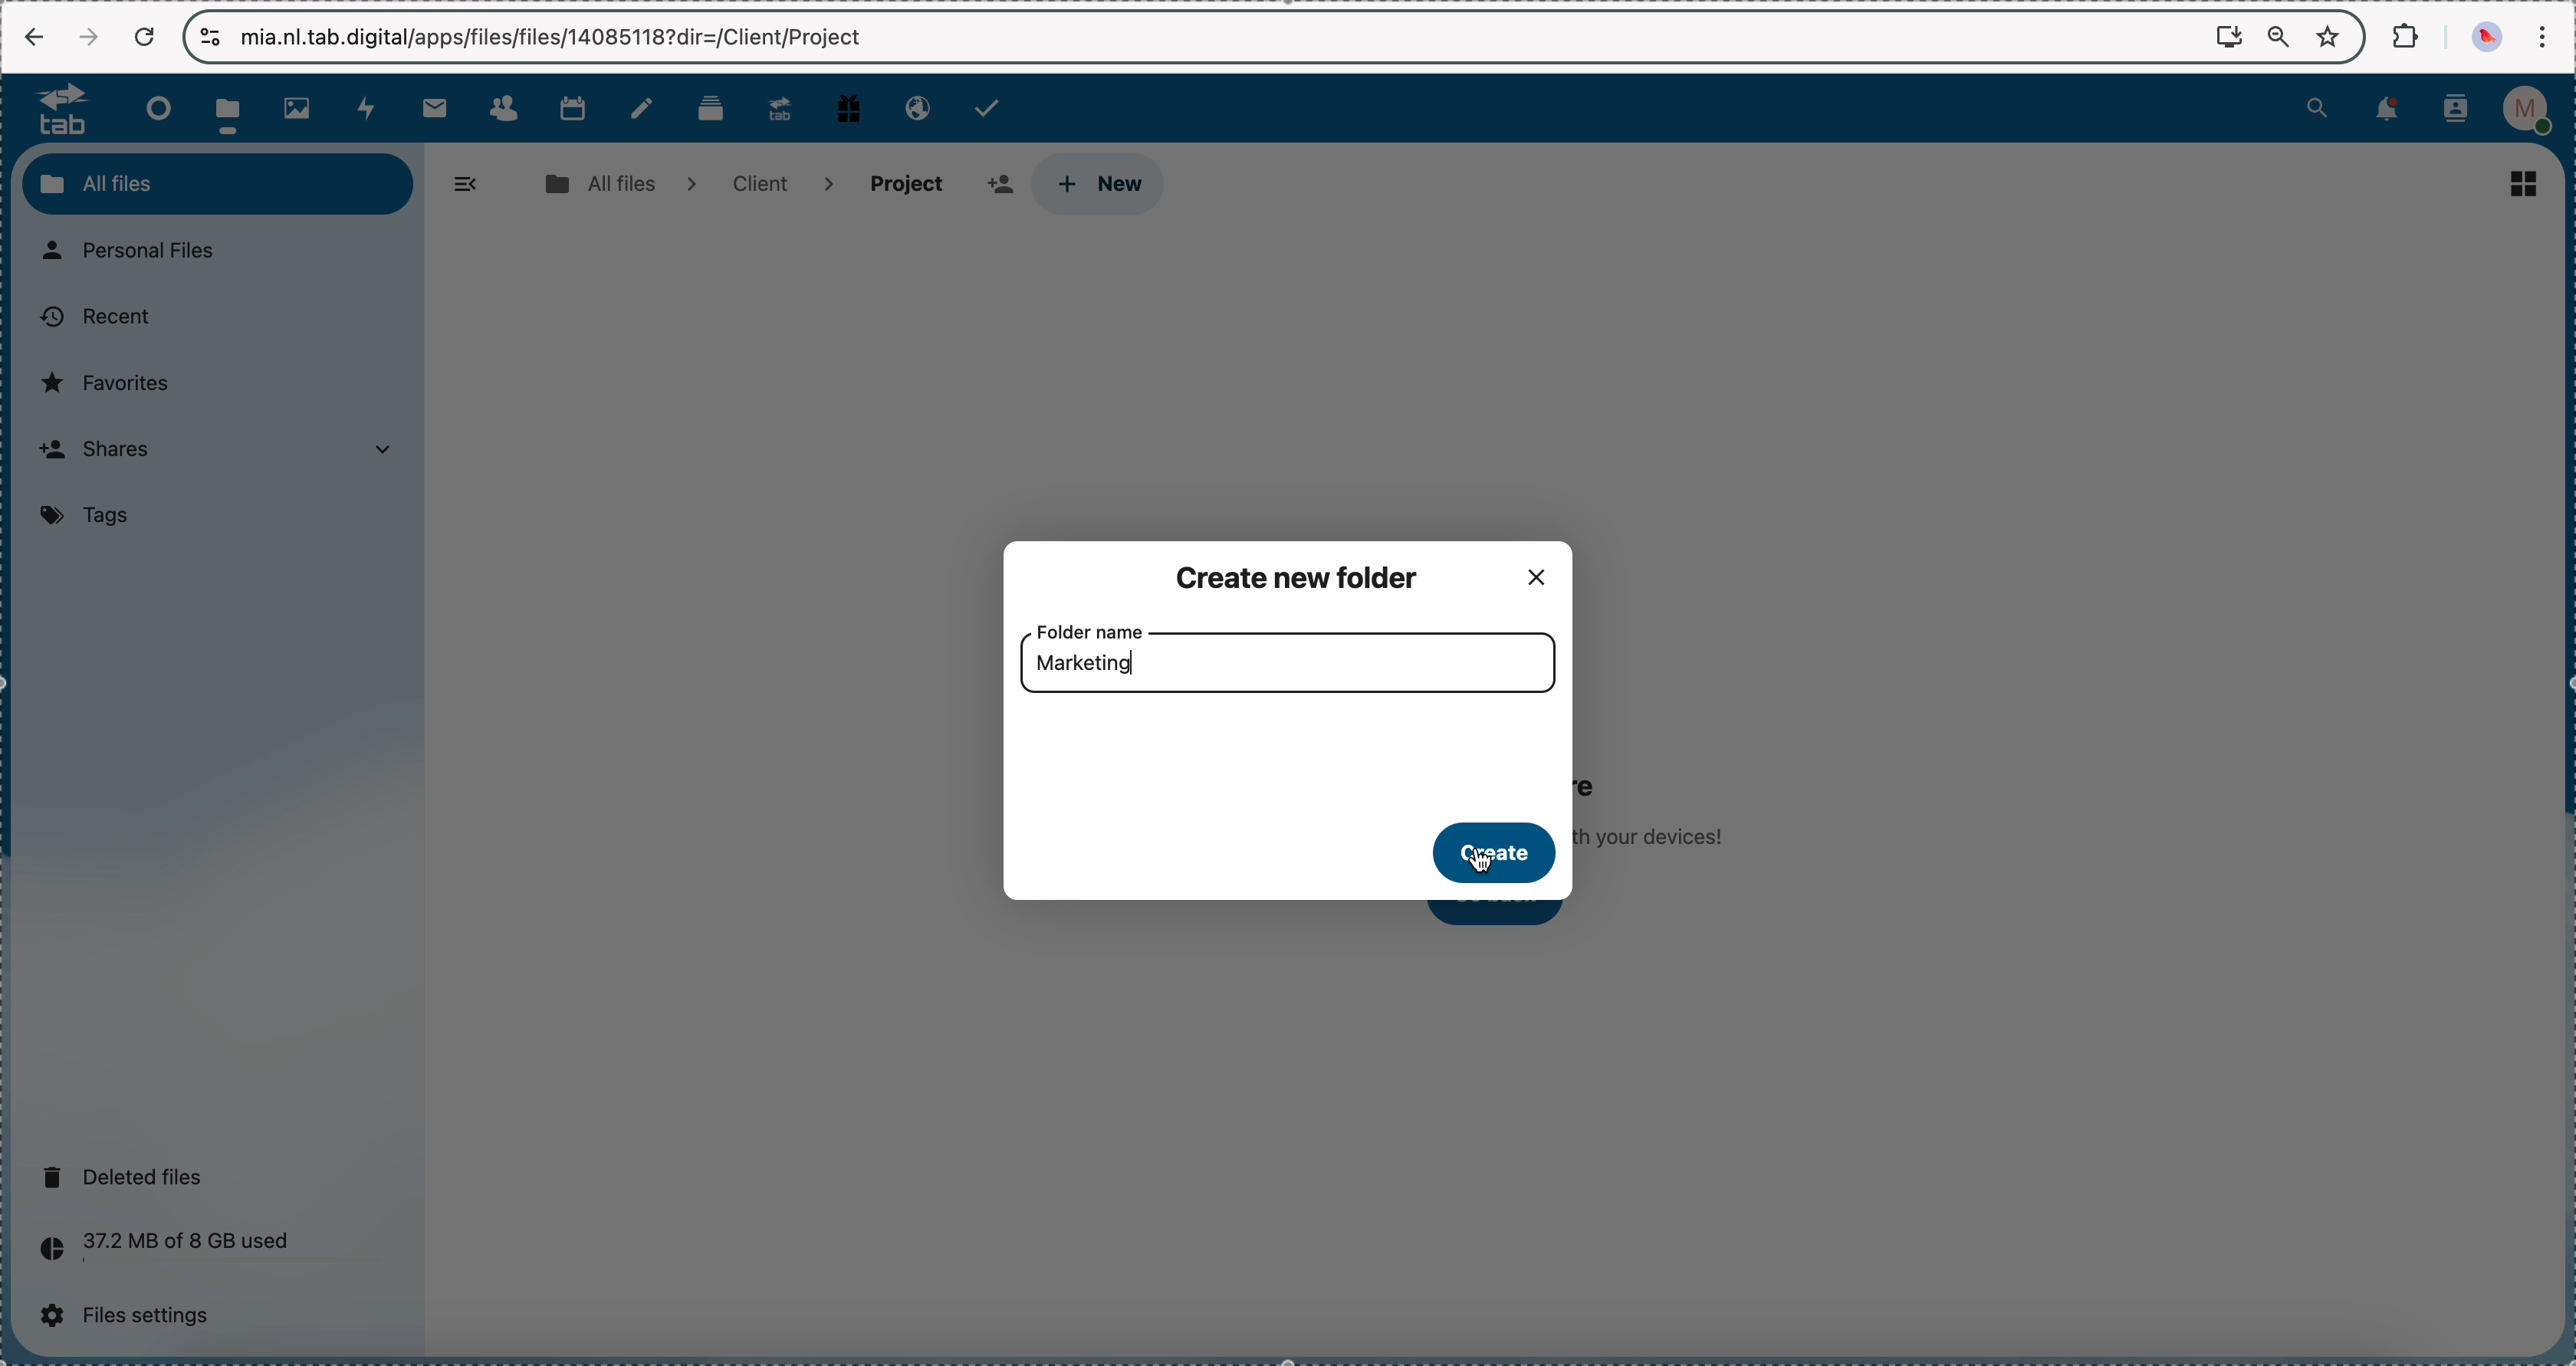  I want to click on photos, so click(303, 109).